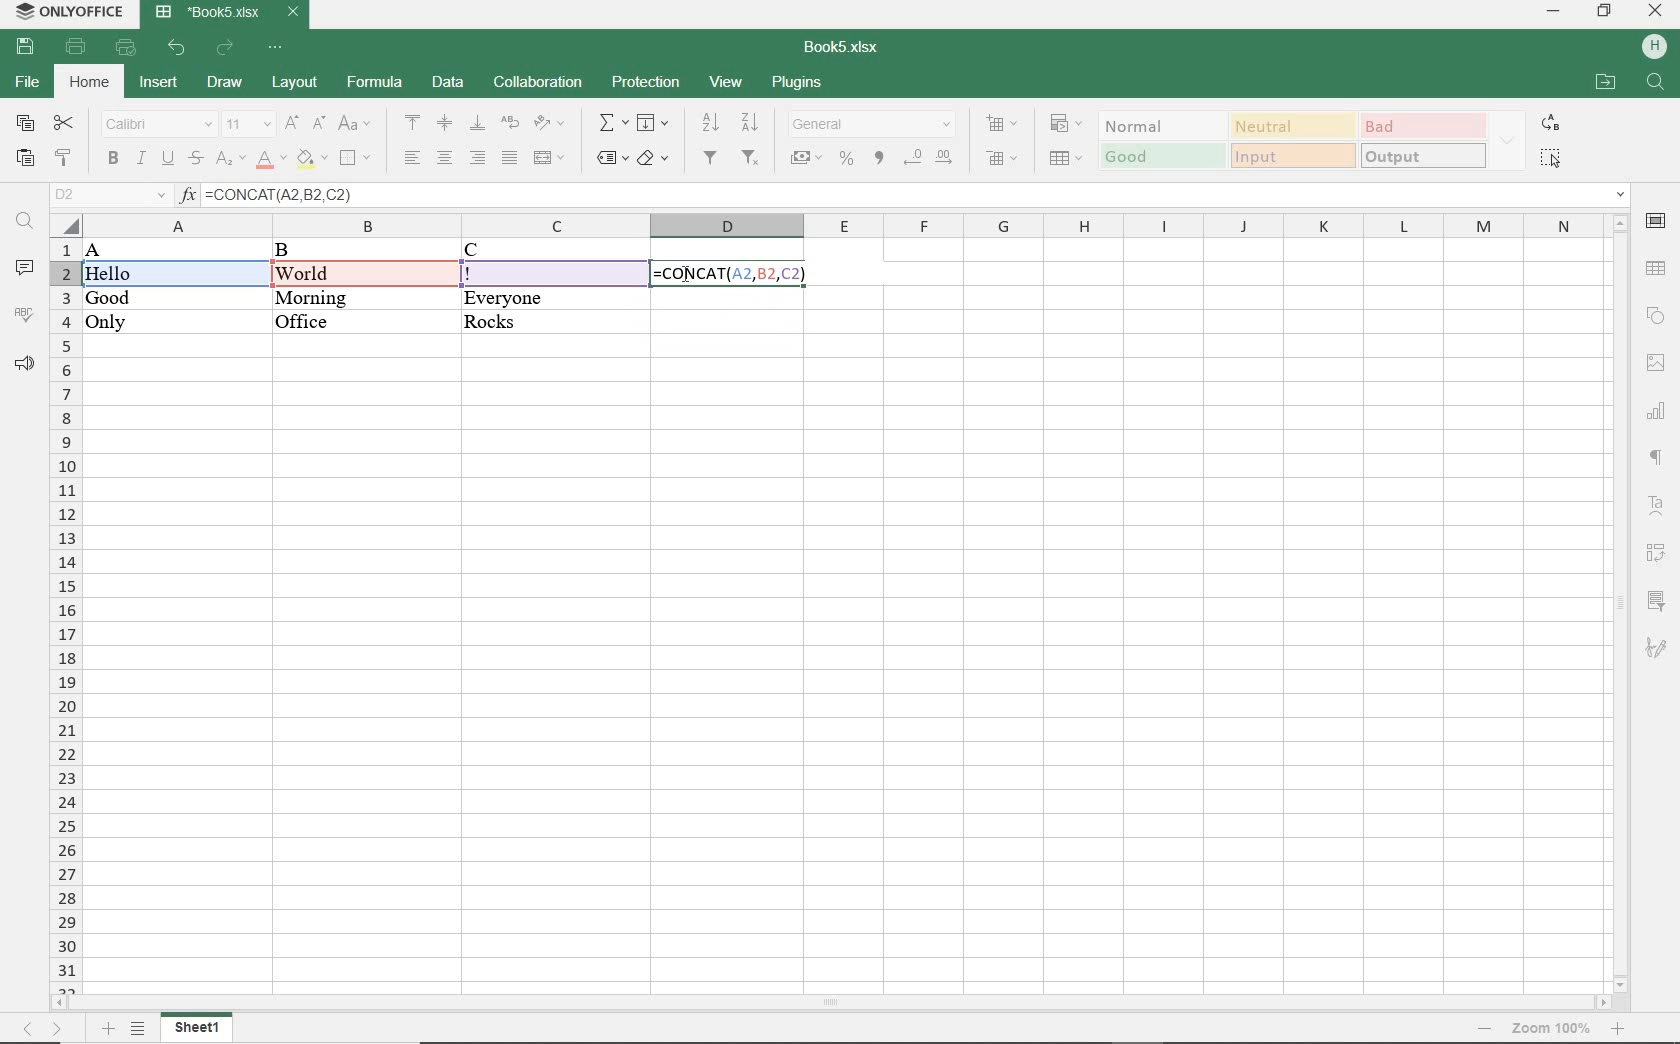  What do you see at coordinates (709, 157) in the screenshot?
I see `FILTER` at bounding box center [709, 157].